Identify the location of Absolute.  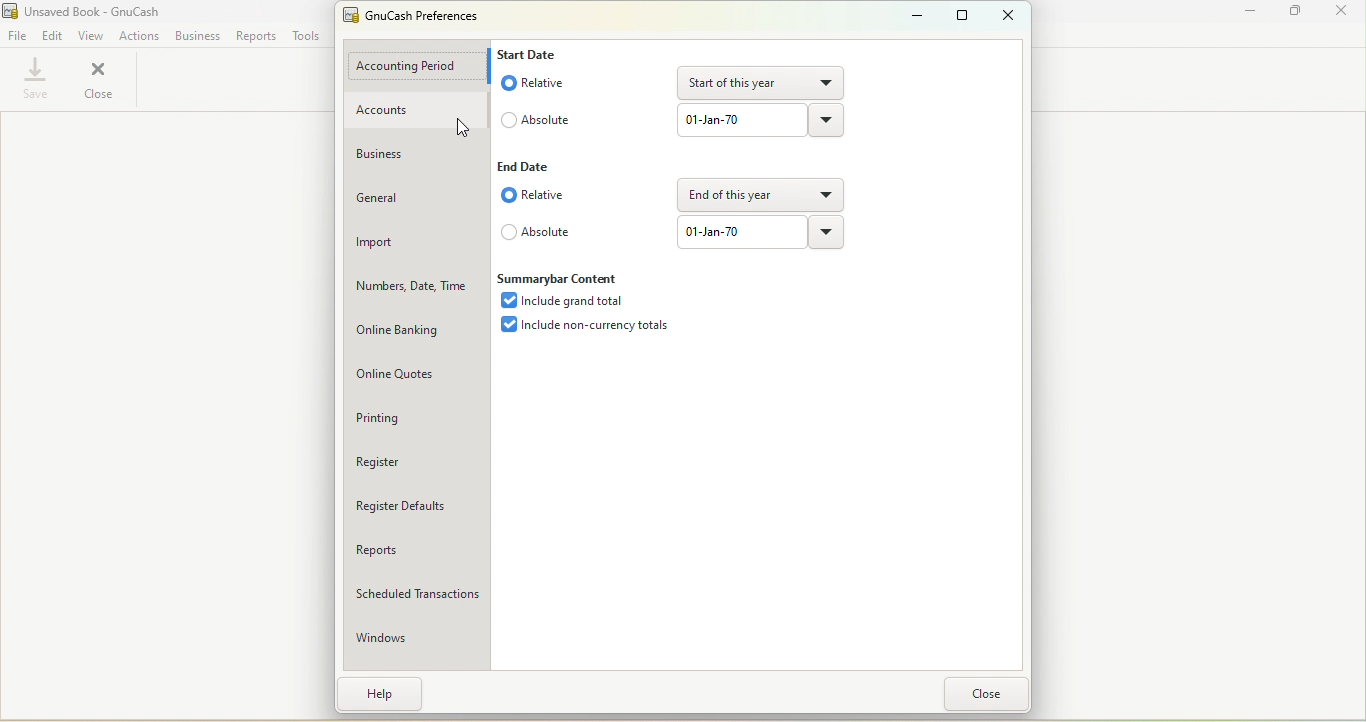
(536, 116).